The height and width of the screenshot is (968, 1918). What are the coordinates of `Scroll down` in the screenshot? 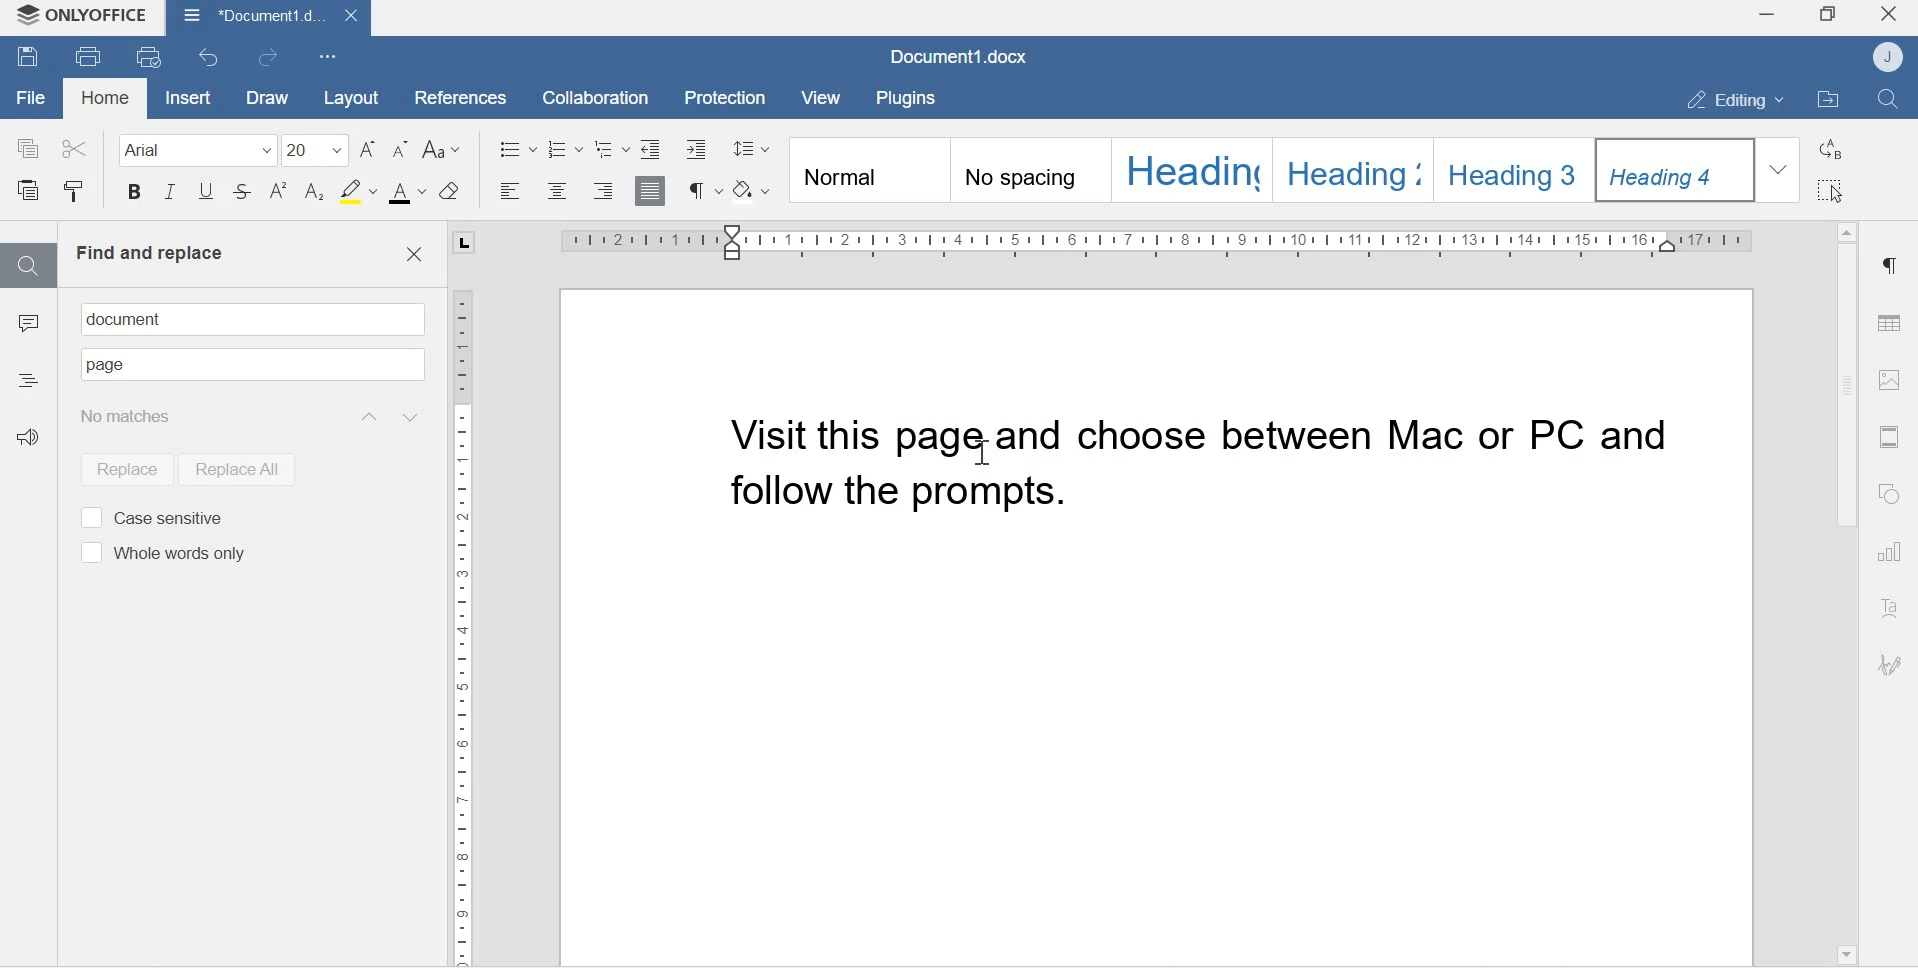 It's located at (1845, 952).